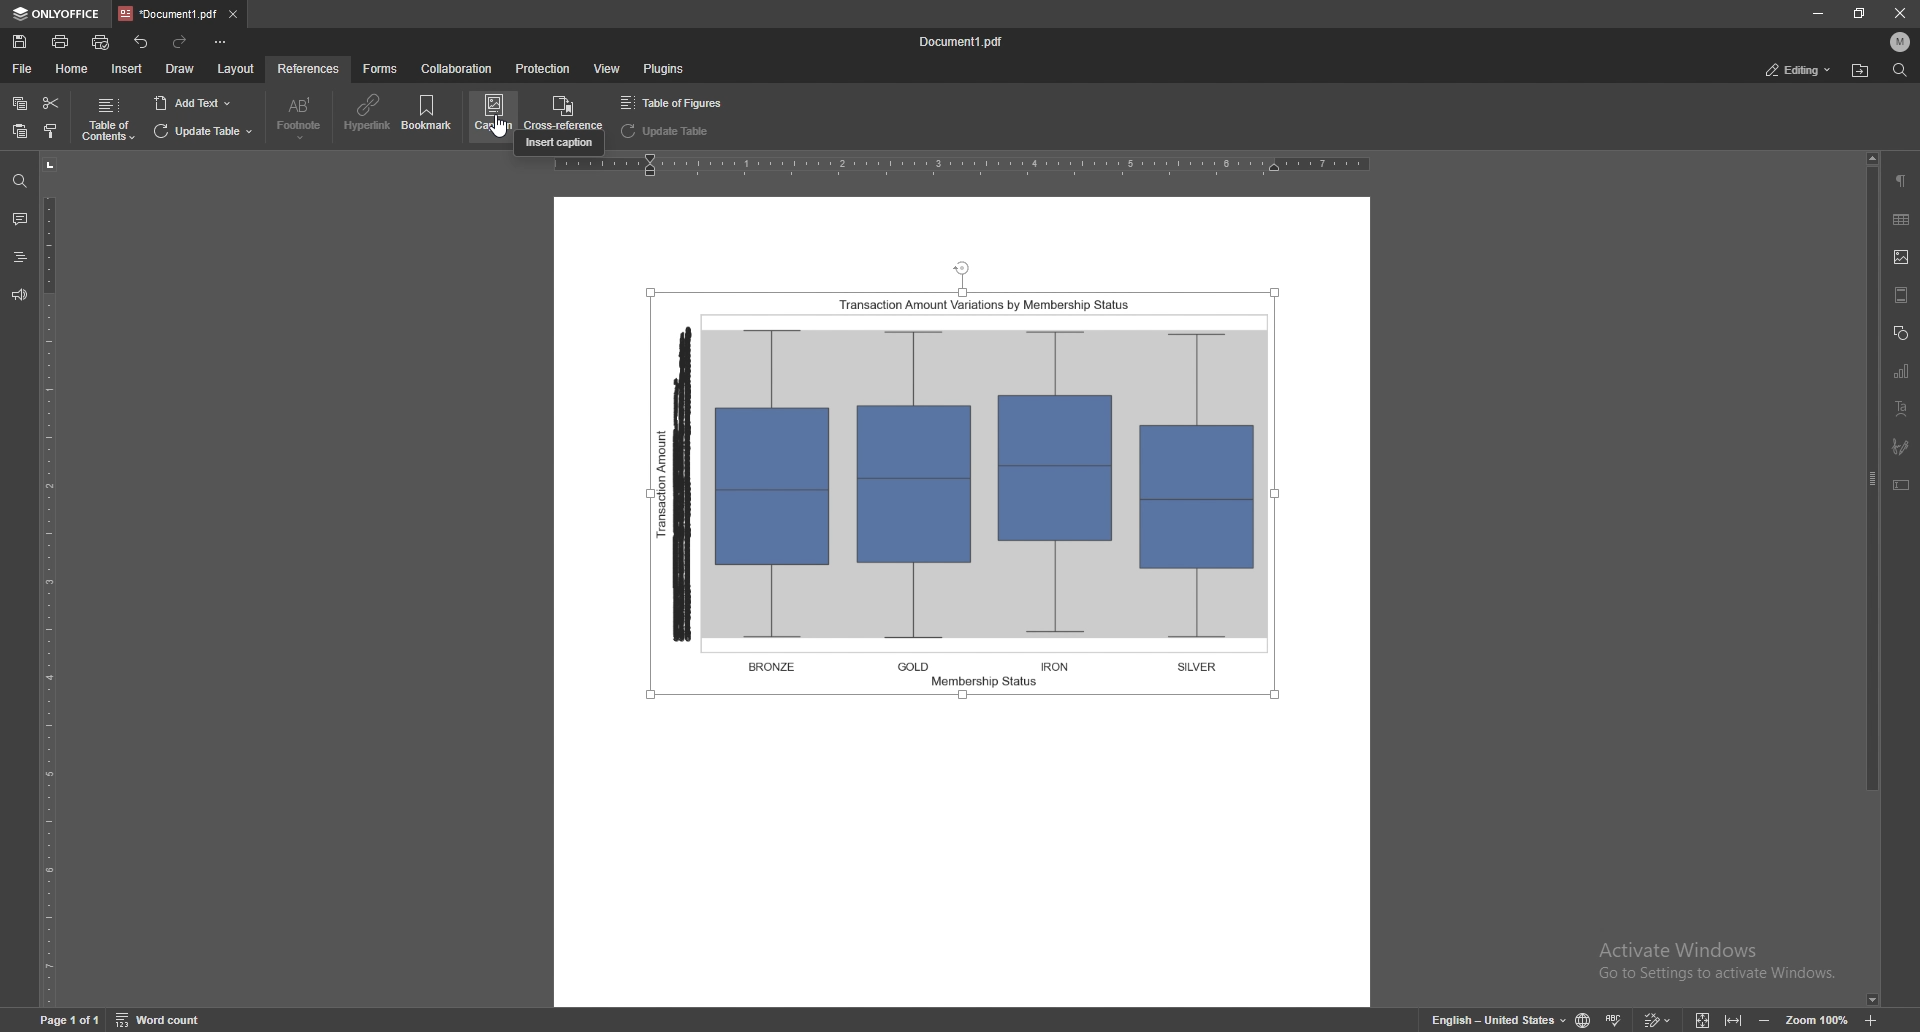  Describe the element at coordinates (68, 1018) in the screenshot. I see `page` at that location.